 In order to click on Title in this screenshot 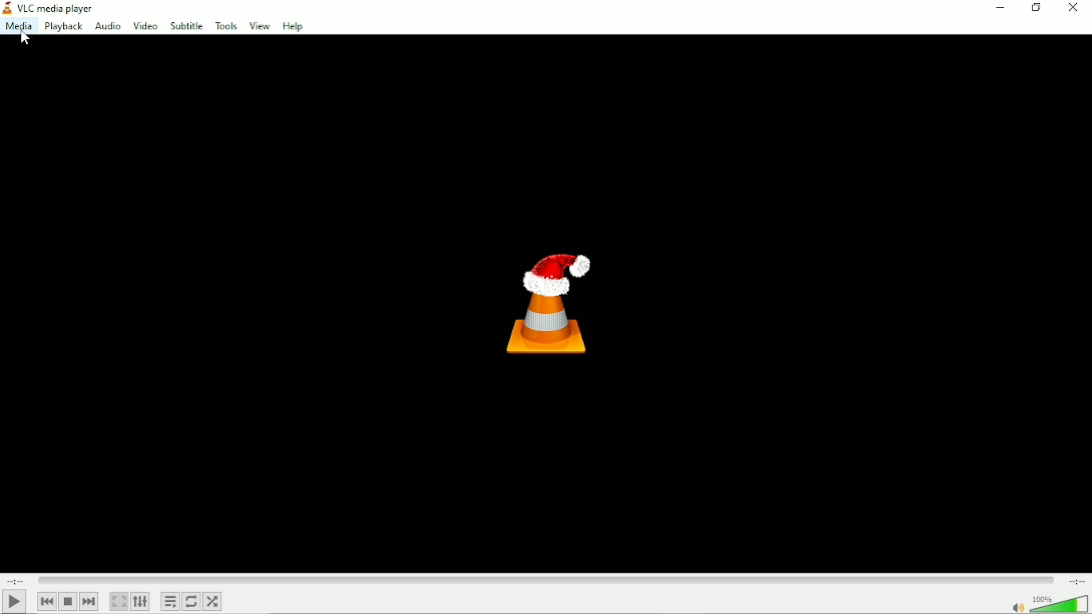, I will do `click(50, 7)`.